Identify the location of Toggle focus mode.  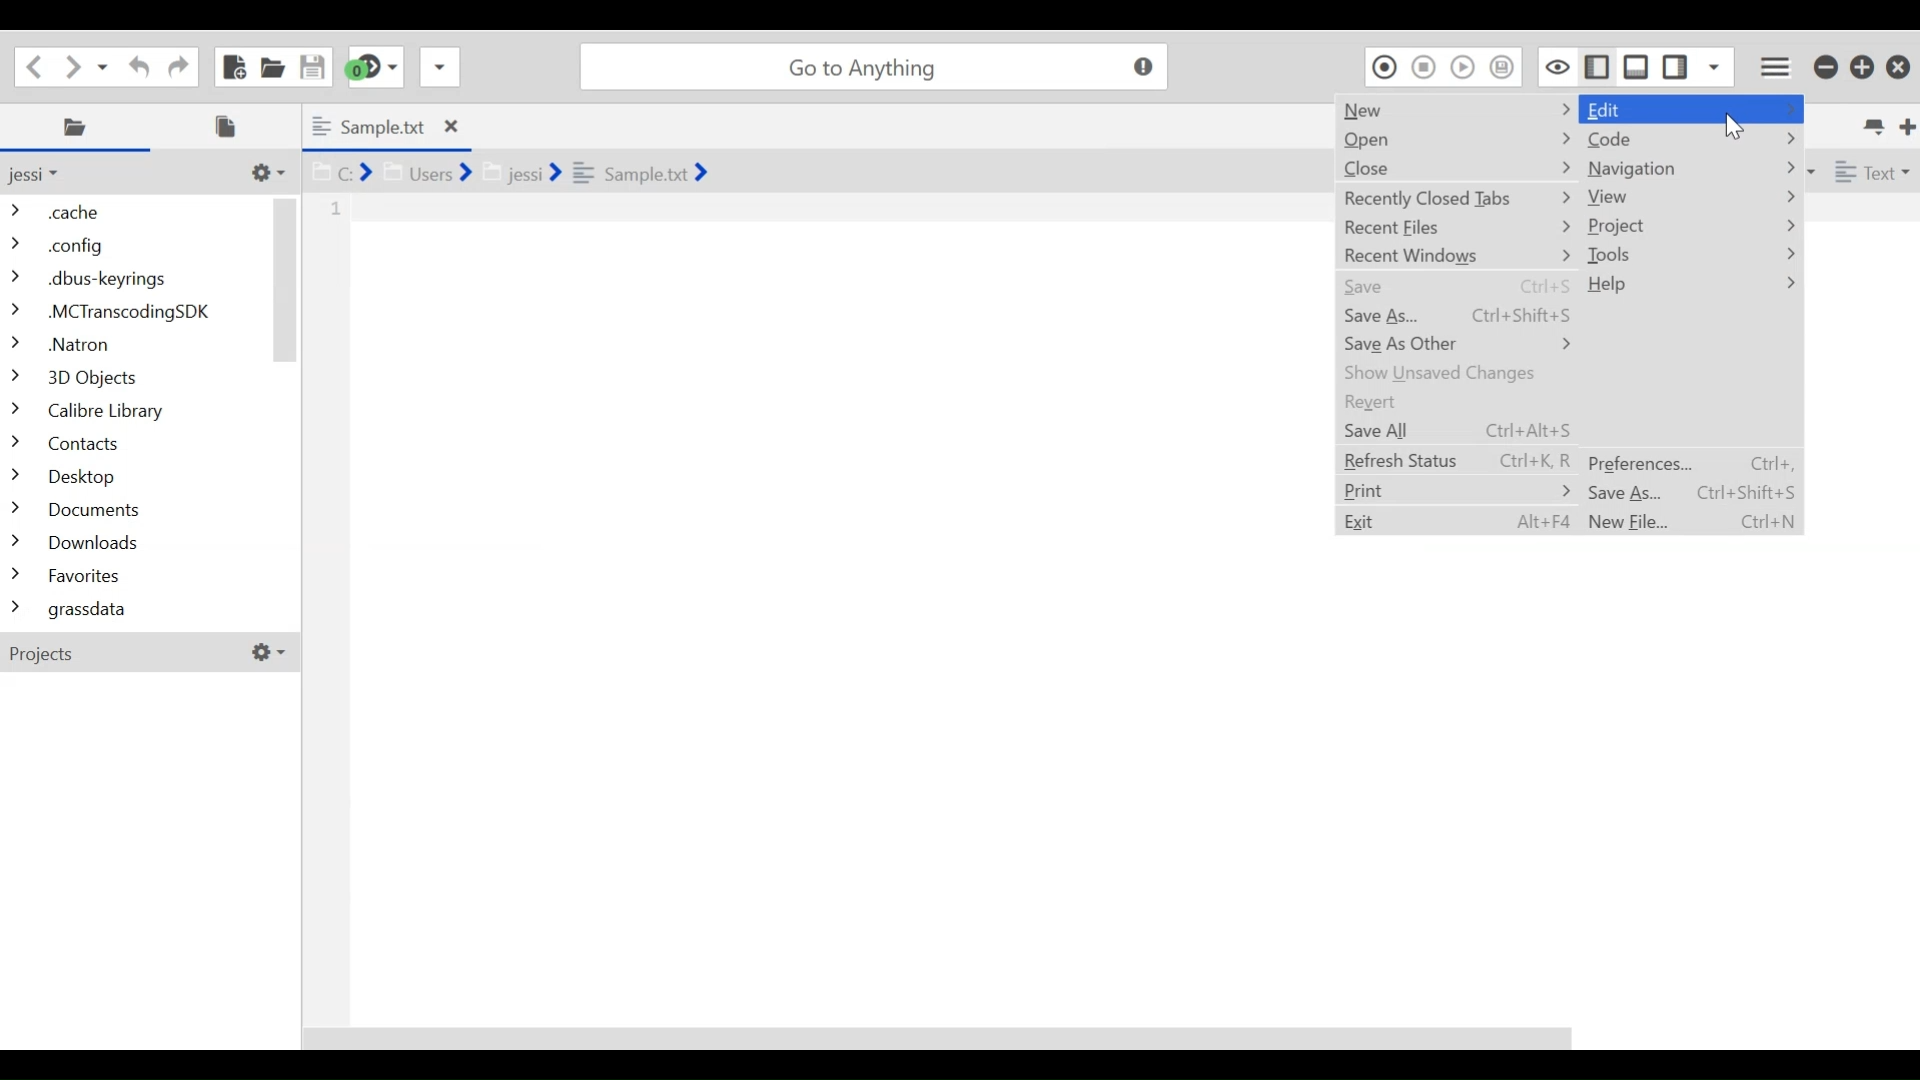
(1555, 66).